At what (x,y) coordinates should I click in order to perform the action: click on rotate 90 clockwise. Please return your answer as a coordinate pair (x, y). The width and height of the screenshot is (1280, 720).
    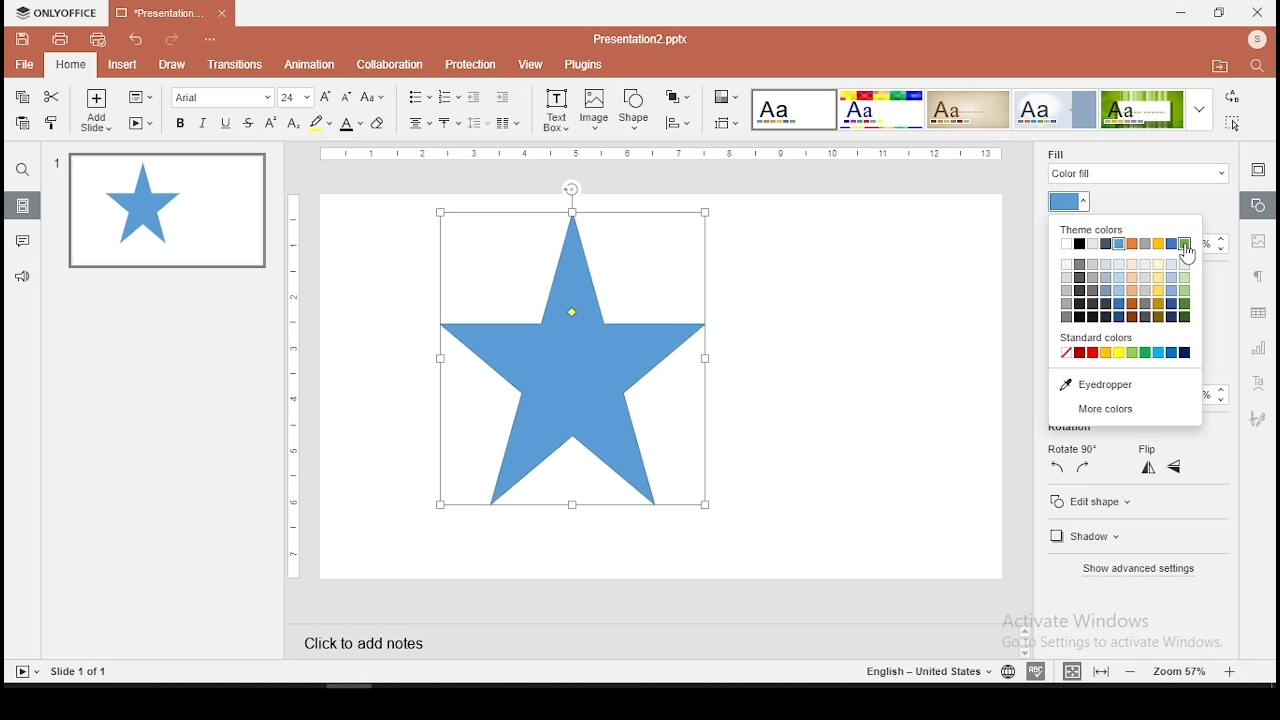
    Looking at the image, I should click on (1083, 467).